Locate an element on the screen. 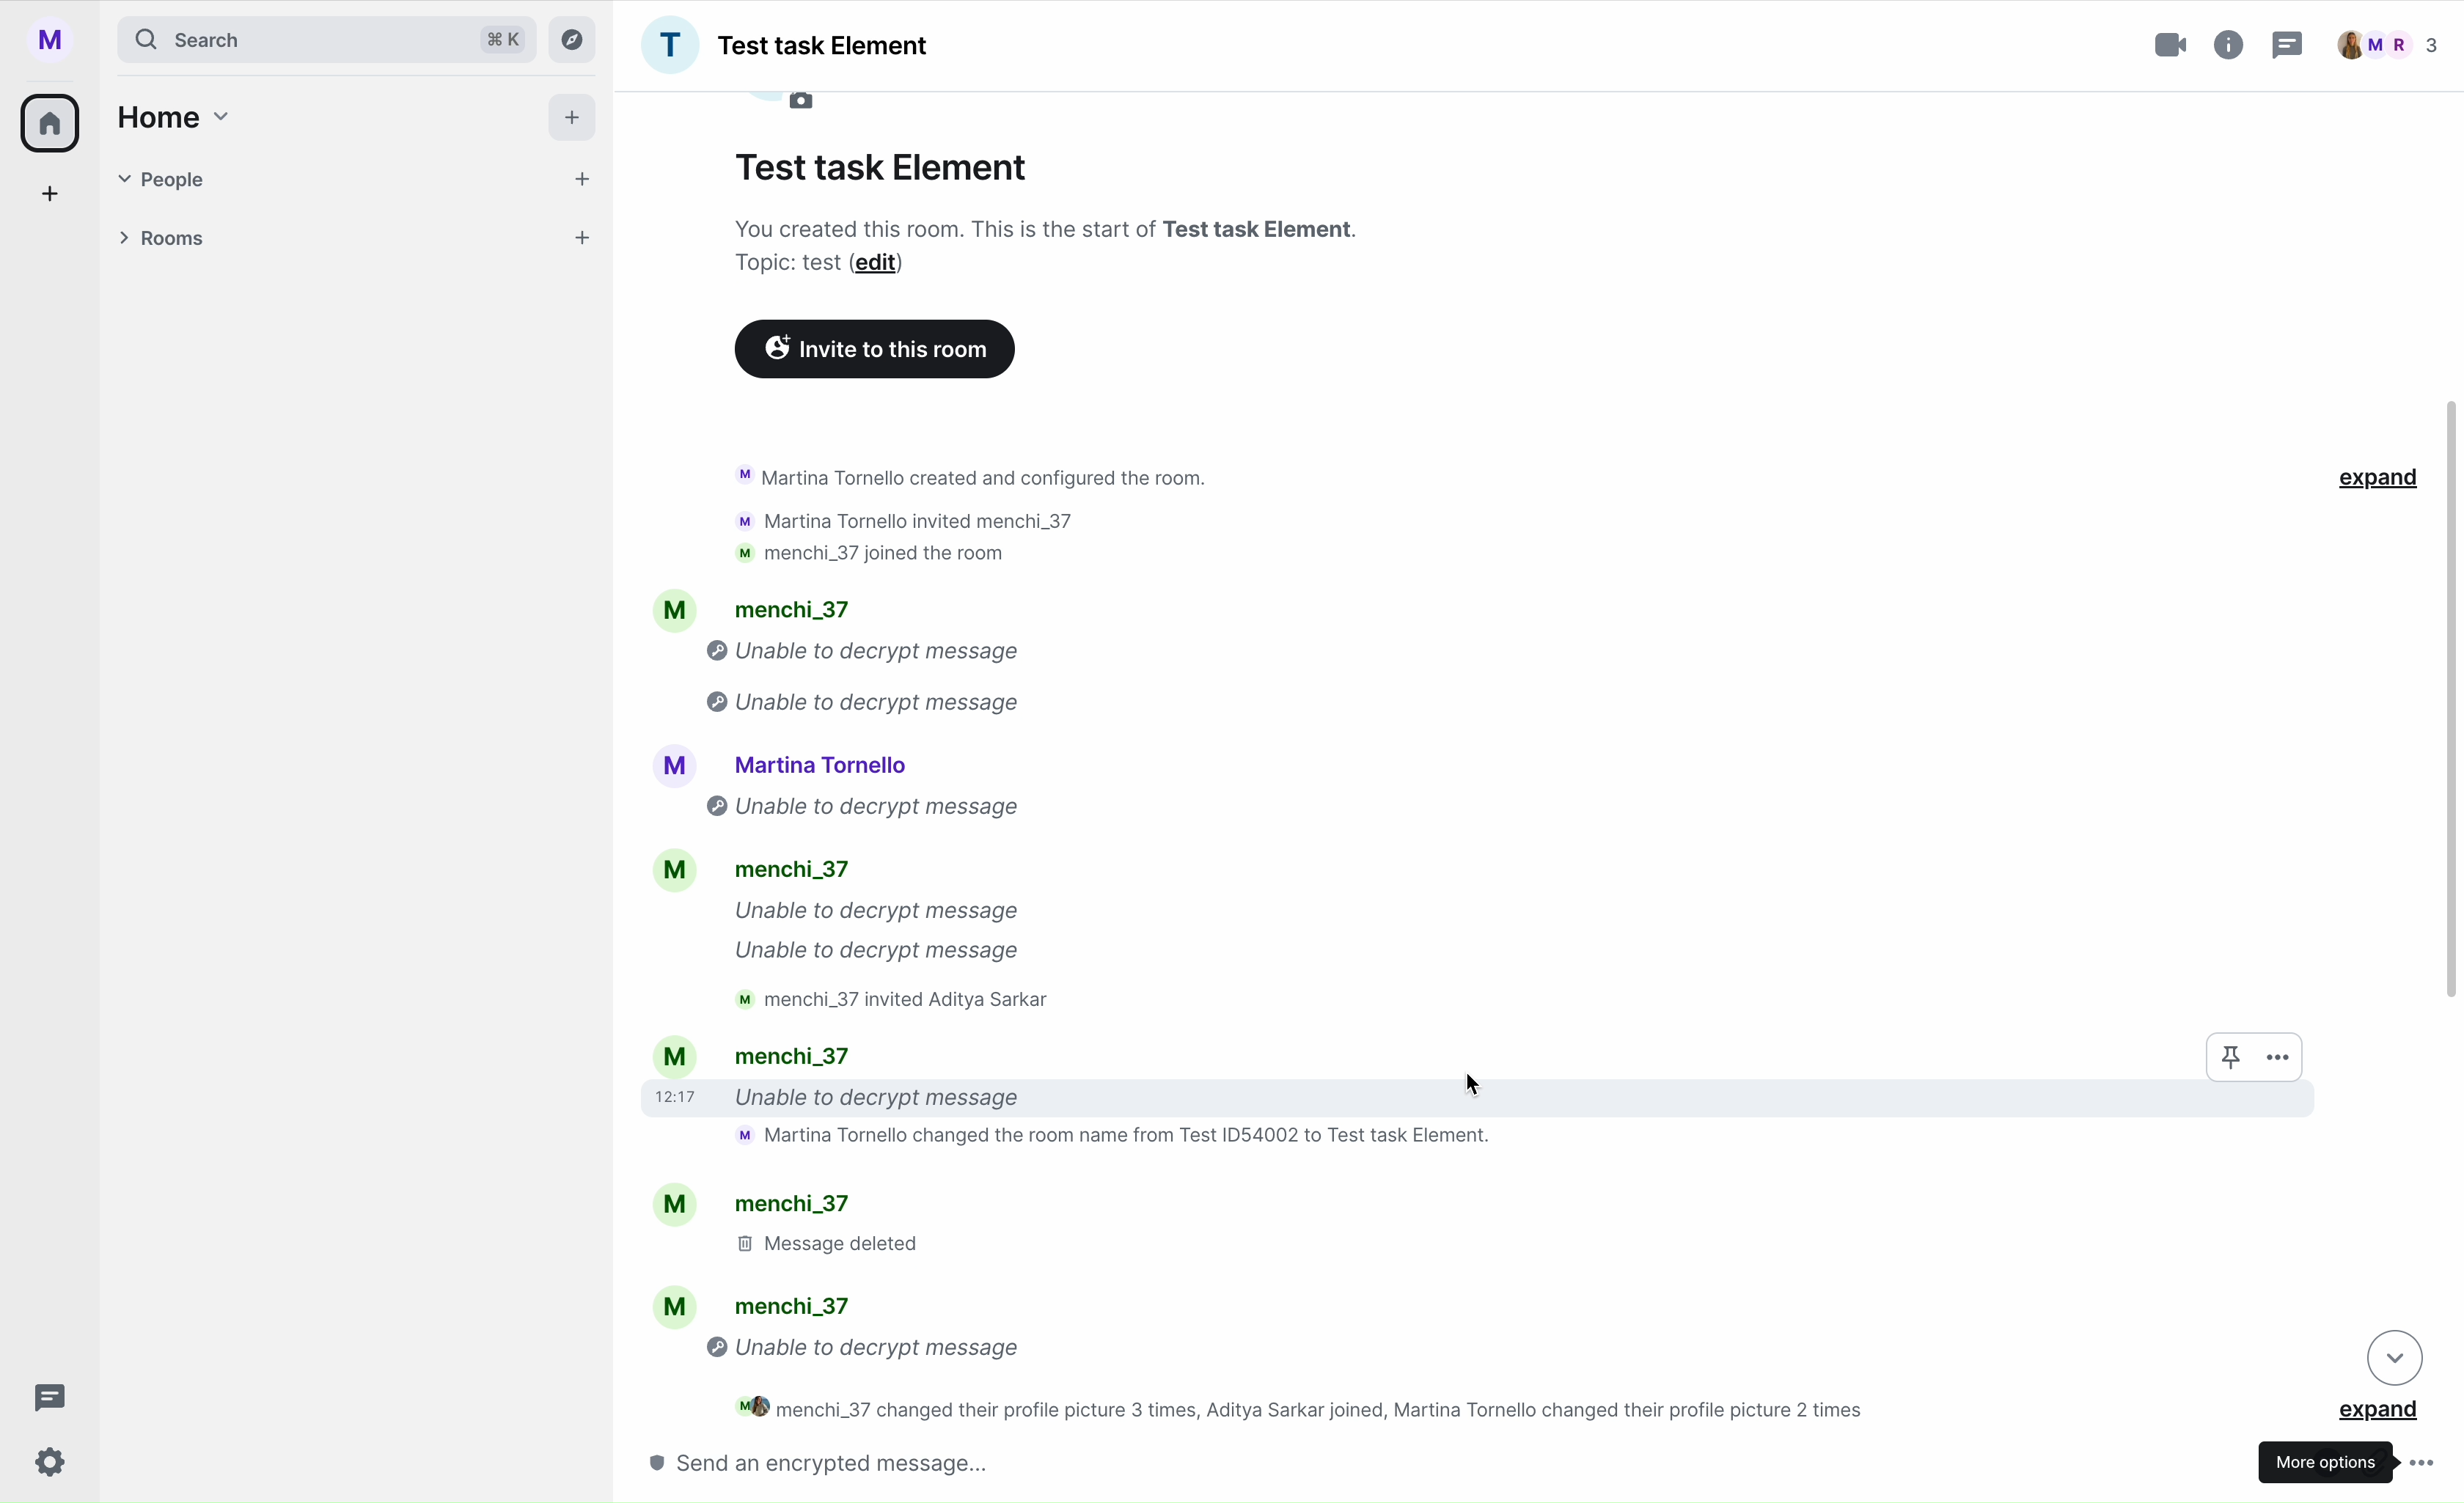 The image size is (2464, 1503). pin is located at coordinates (2222, 1056).